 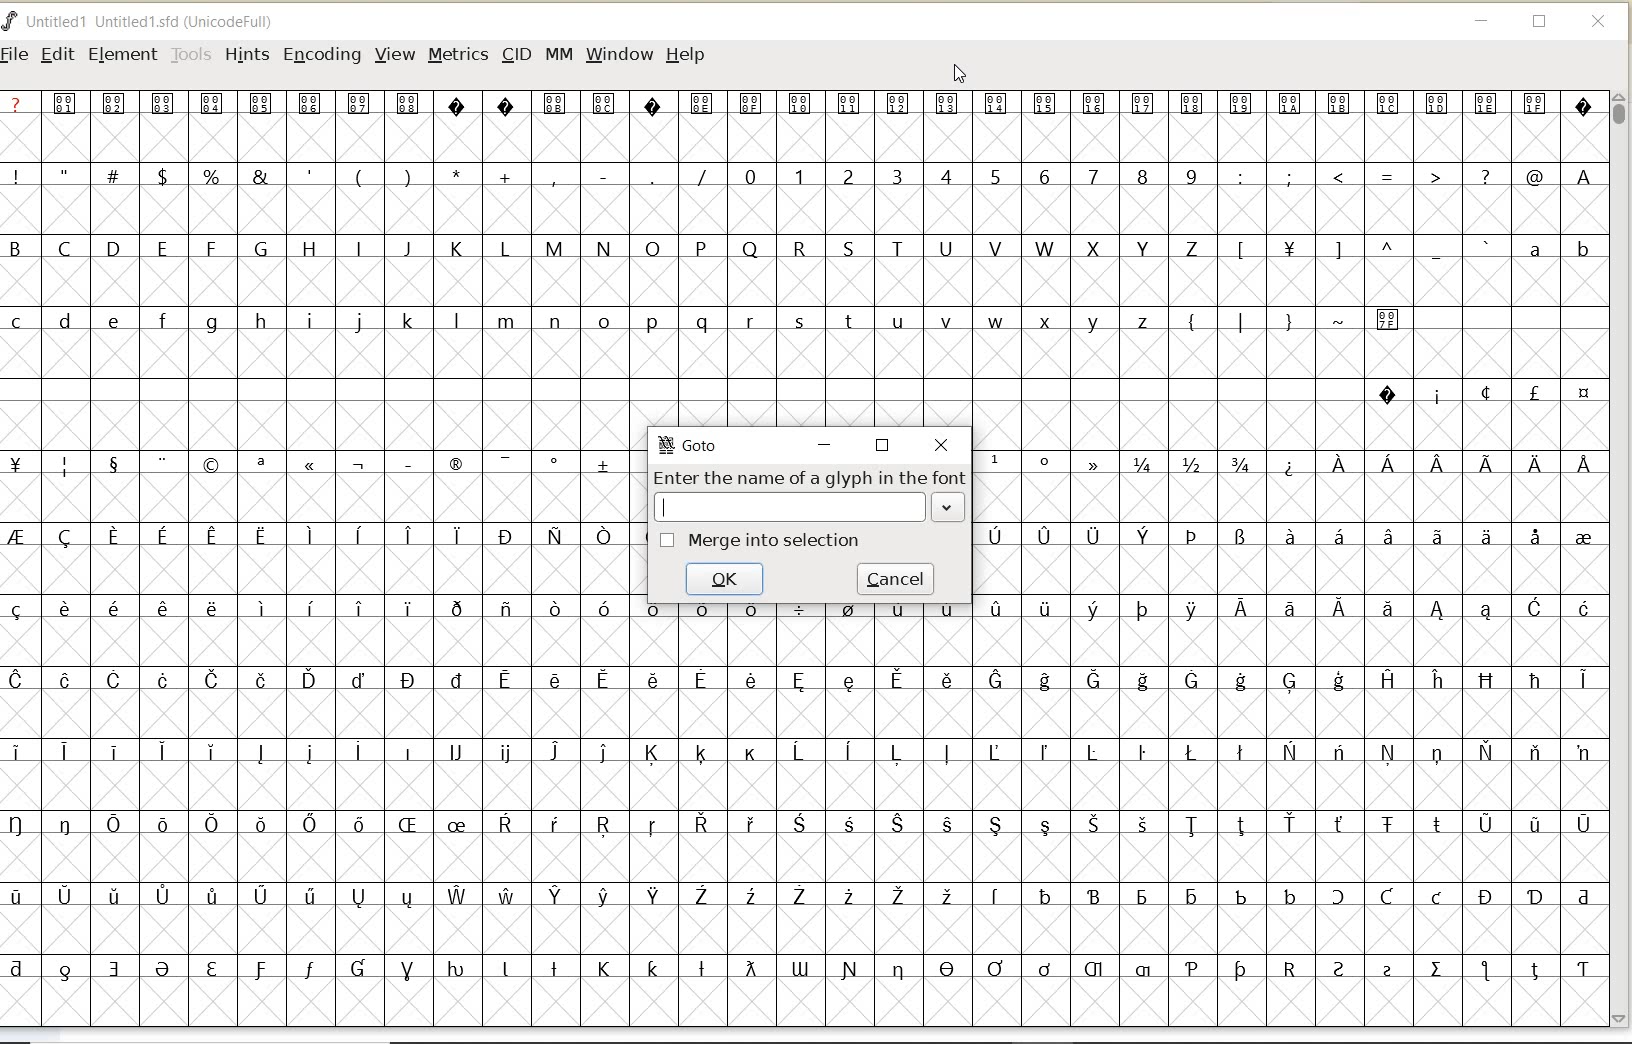 I want to click on lowercase letters, so click(x=1558, y=253).